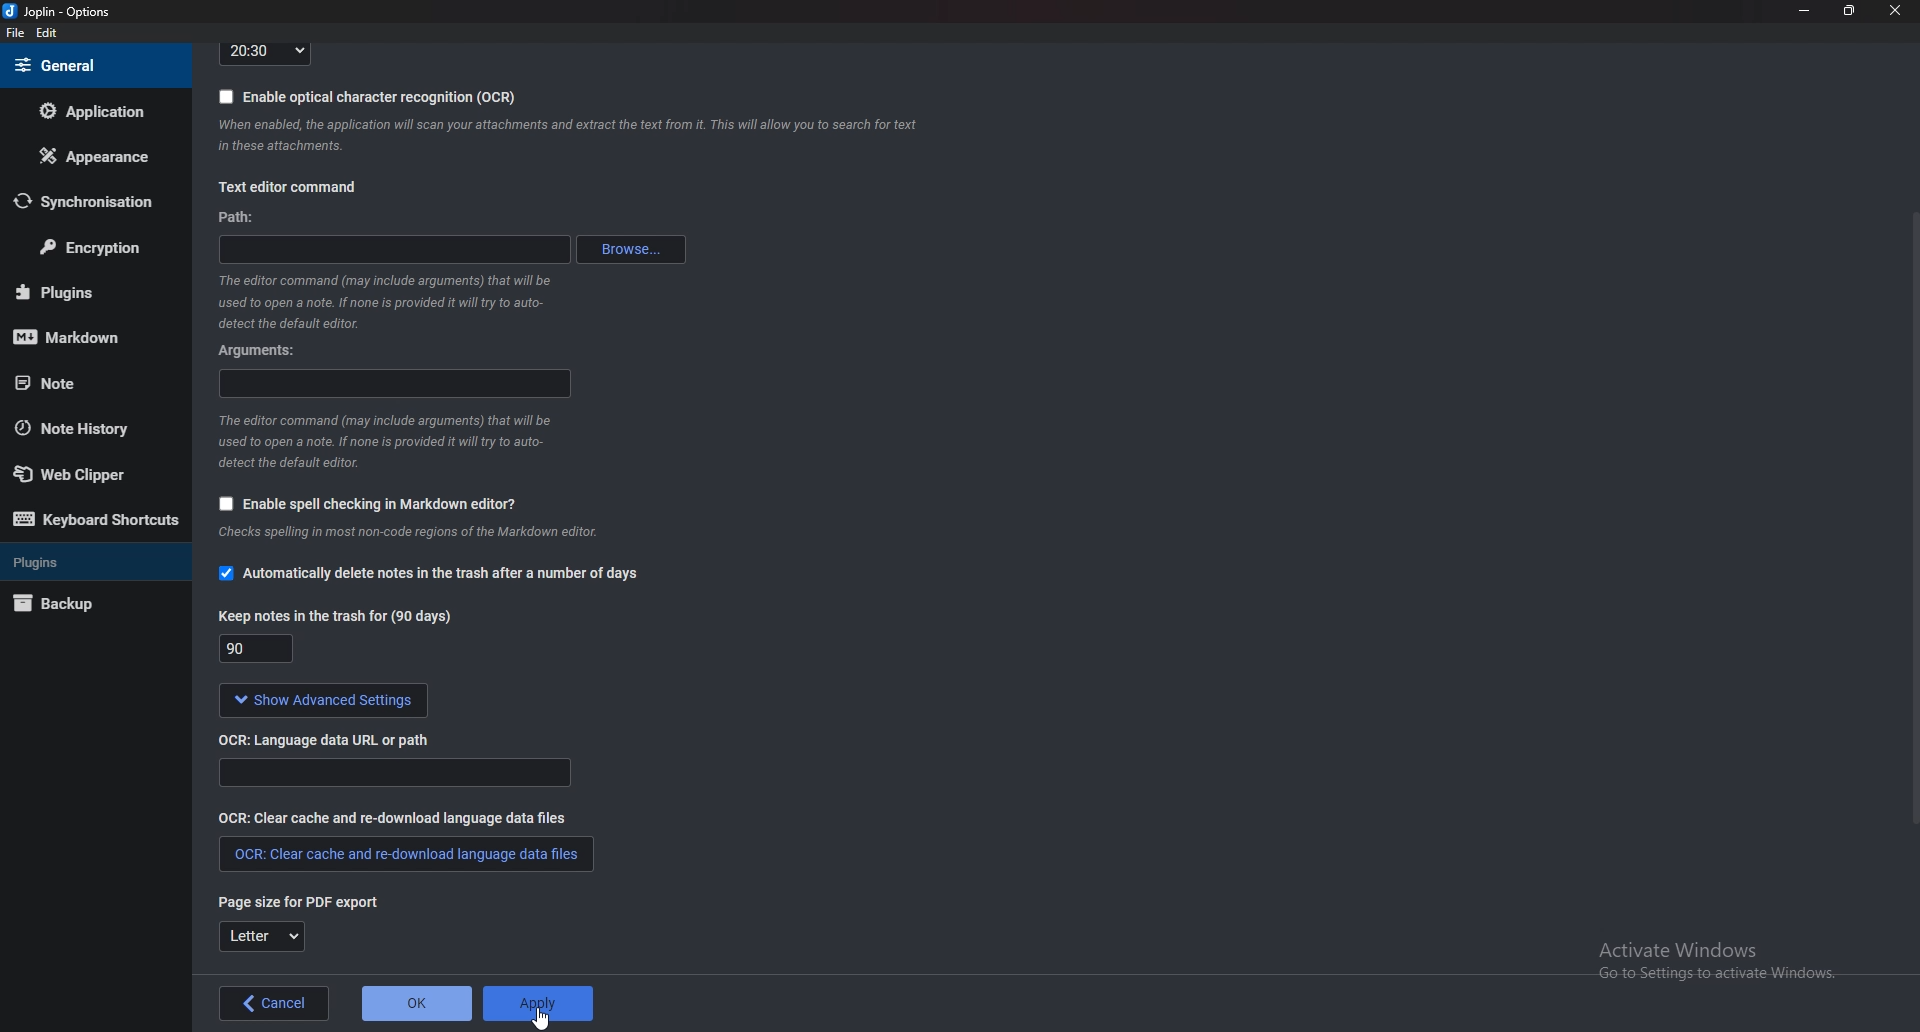 This screenshot has height=1032, width=1920. What do you see at coordinates (1807, 10) in the screenshot?
I see `Minimize` at bounding box center [1807, 10].